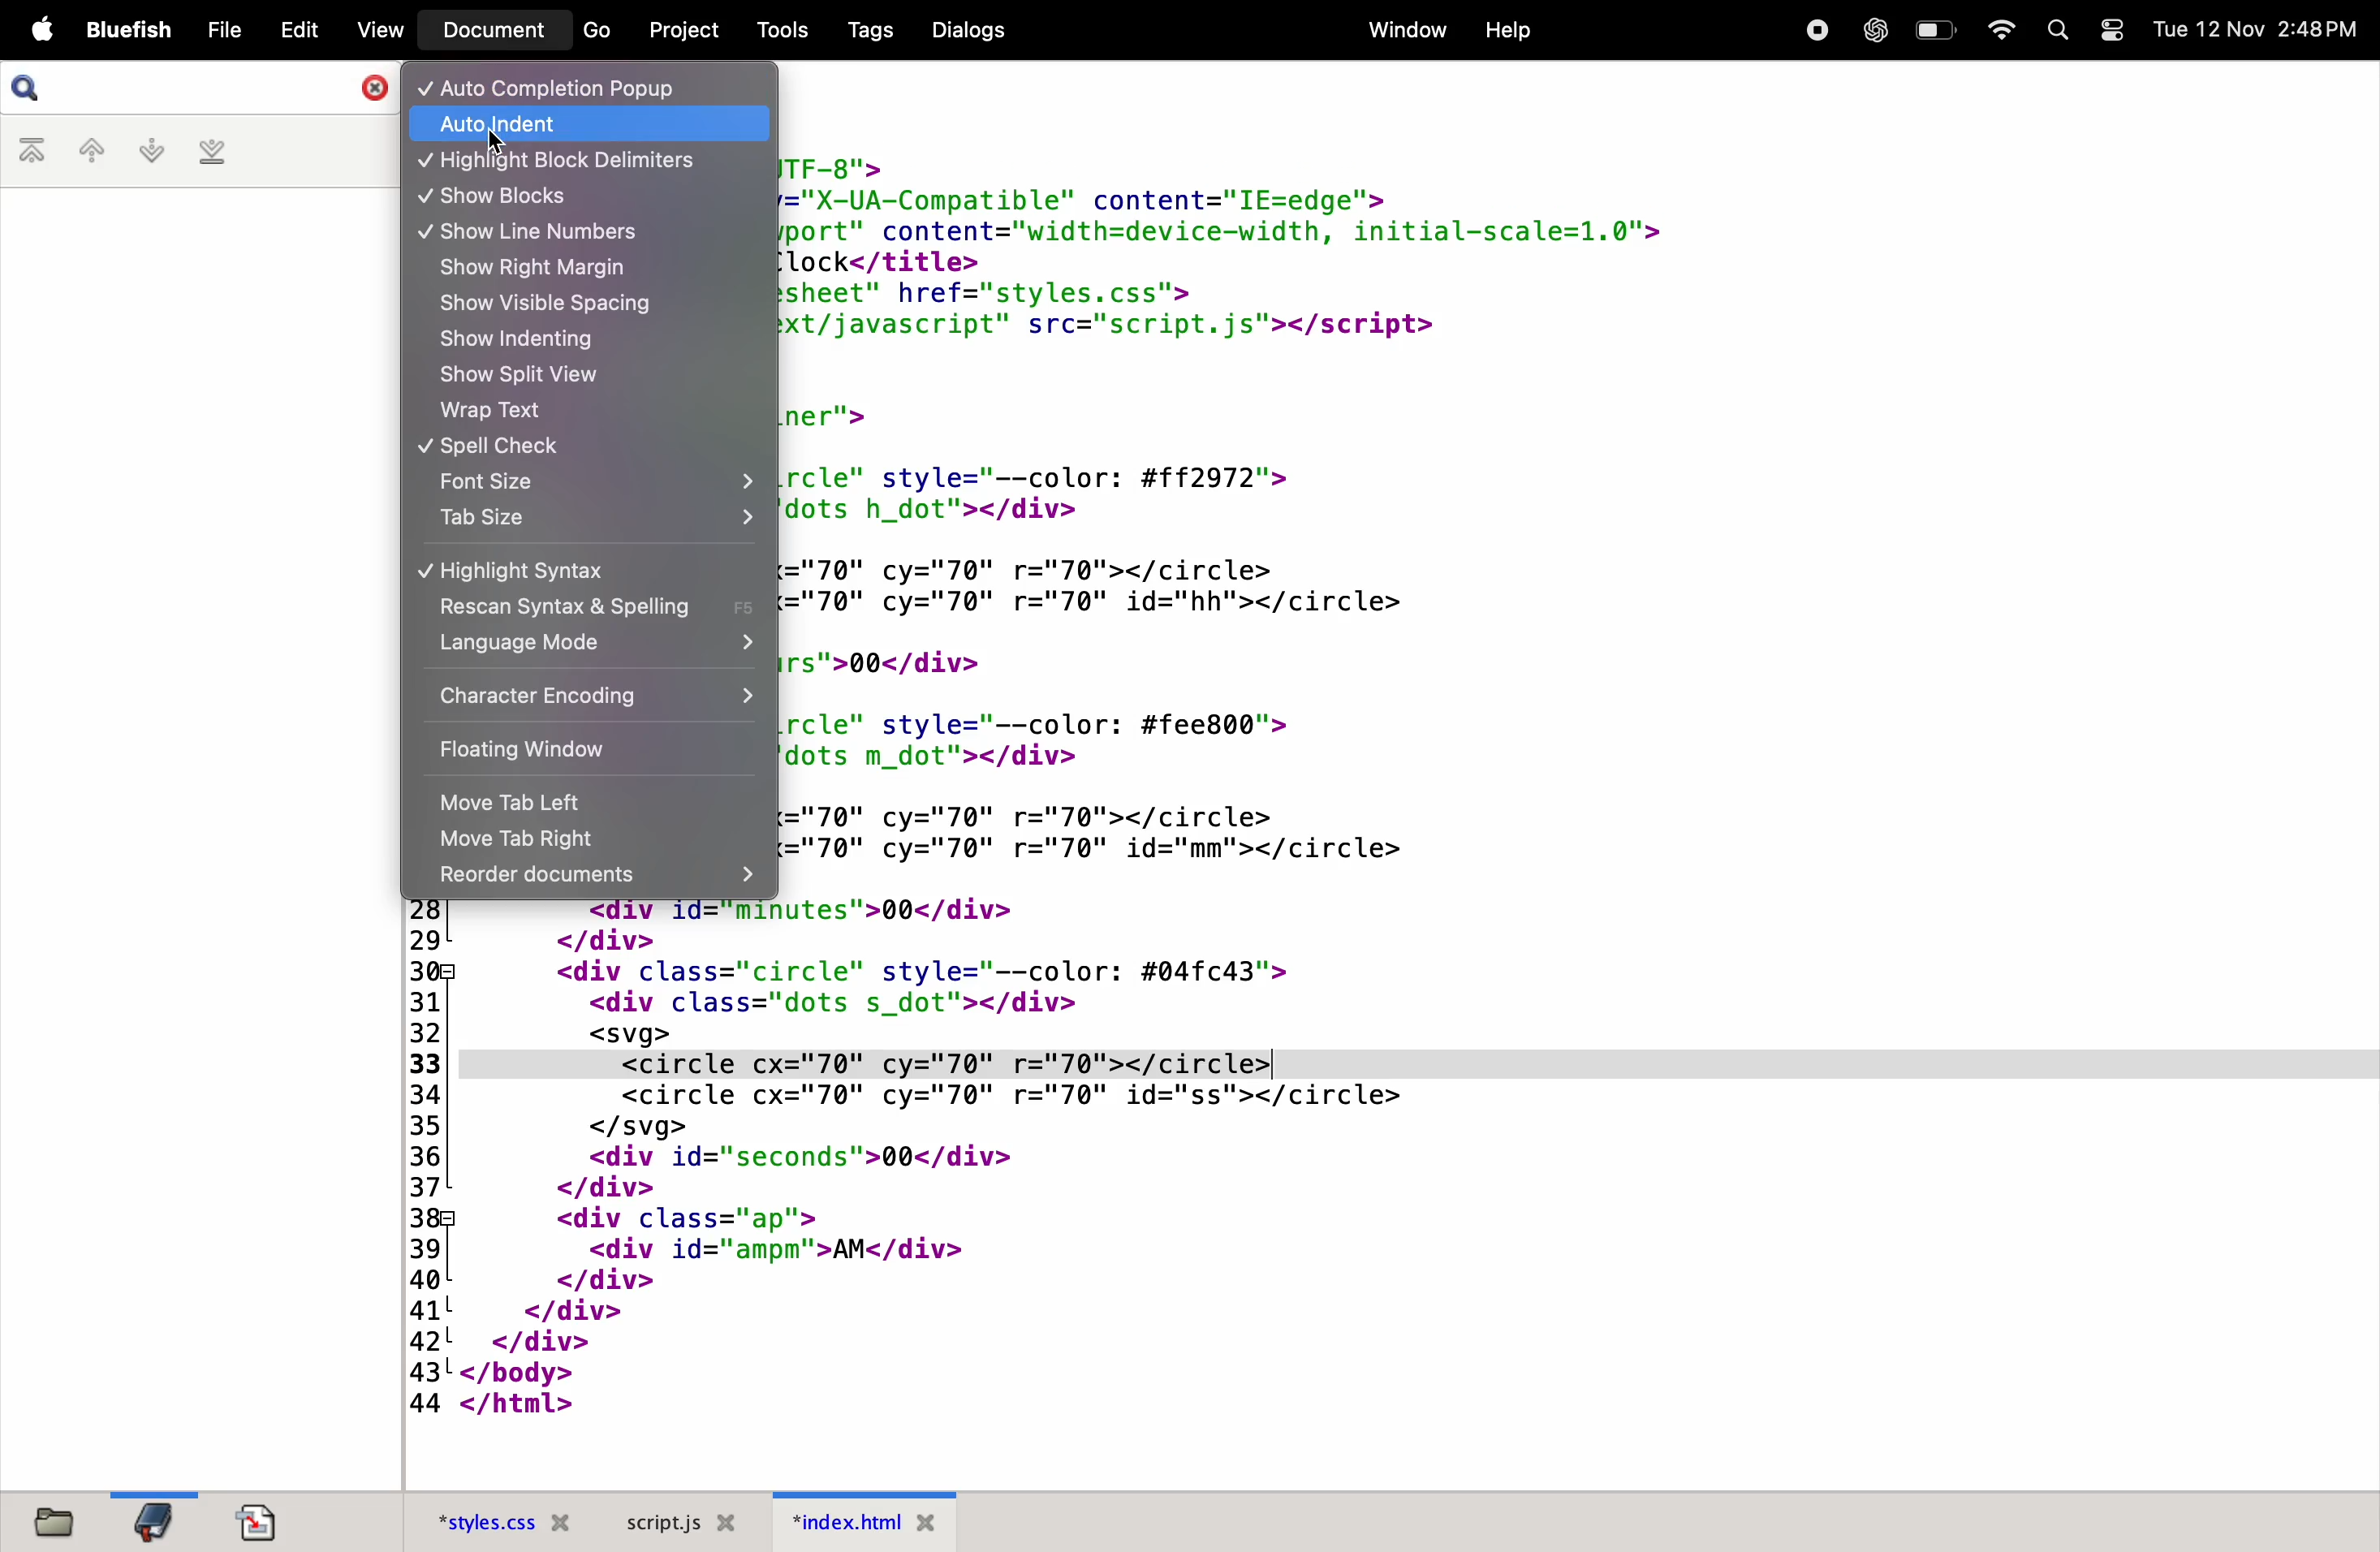 The image size is (2380, 1552). What do you see at coordinates (1246, 501) in the screenshot?
I see `HTML code for a digital clock interface with animated circles showing the current time.` at bounding box center [1246, 501].